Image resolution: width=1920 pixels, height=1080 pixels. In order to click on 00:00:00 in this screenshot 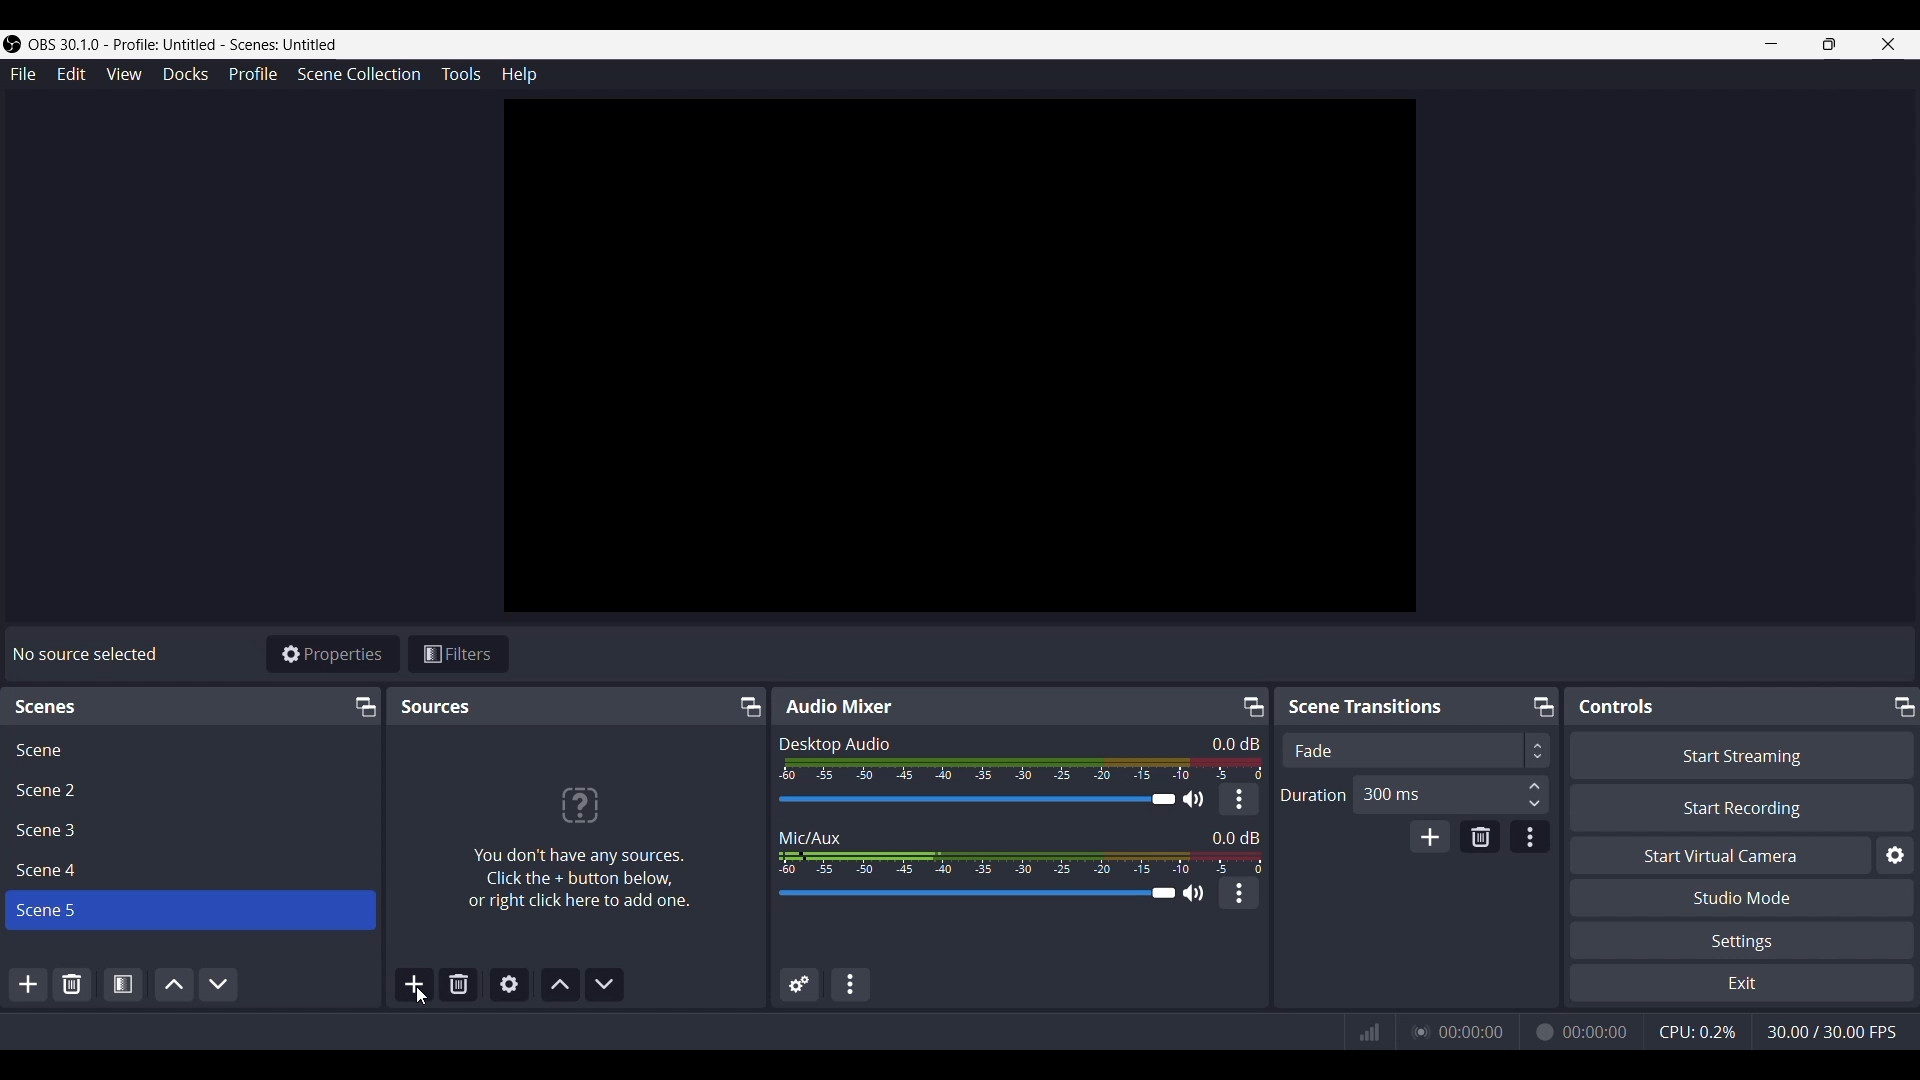, I will do `click(1473, 1031)`.